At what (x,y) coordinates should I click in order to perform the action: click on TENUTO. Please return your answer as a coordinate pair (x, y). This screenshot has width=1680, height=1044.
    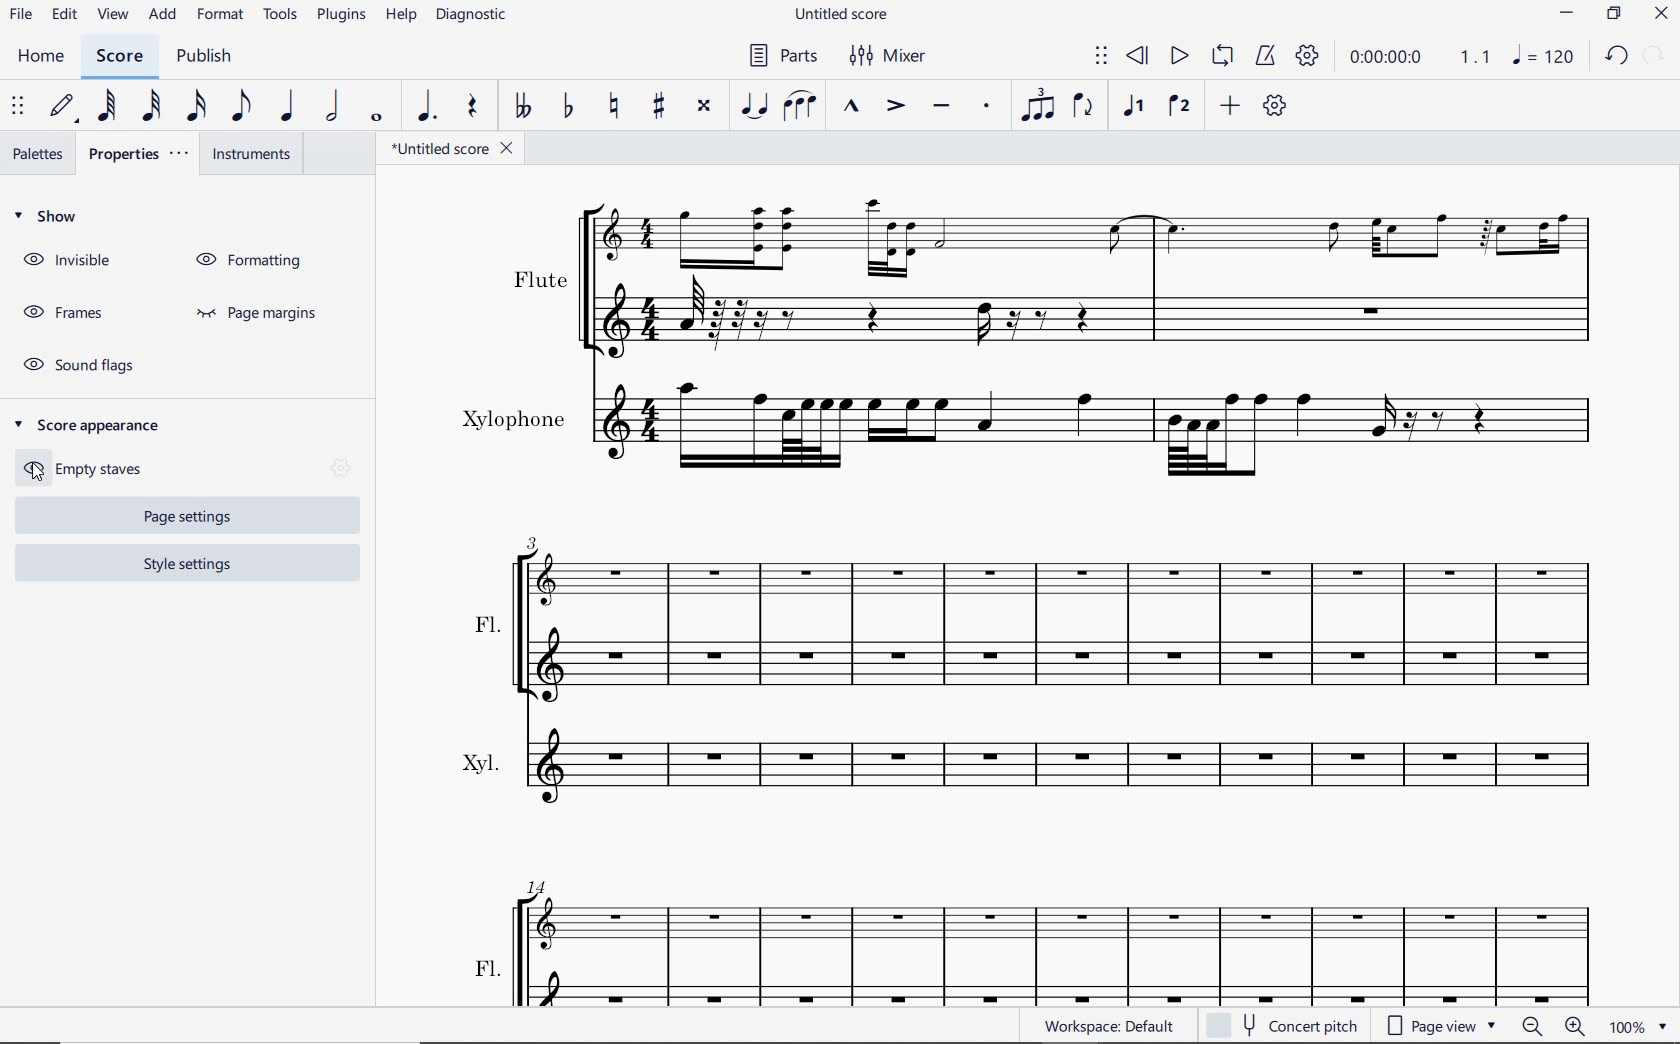
    Looking at the image, I should click on (941, 106).